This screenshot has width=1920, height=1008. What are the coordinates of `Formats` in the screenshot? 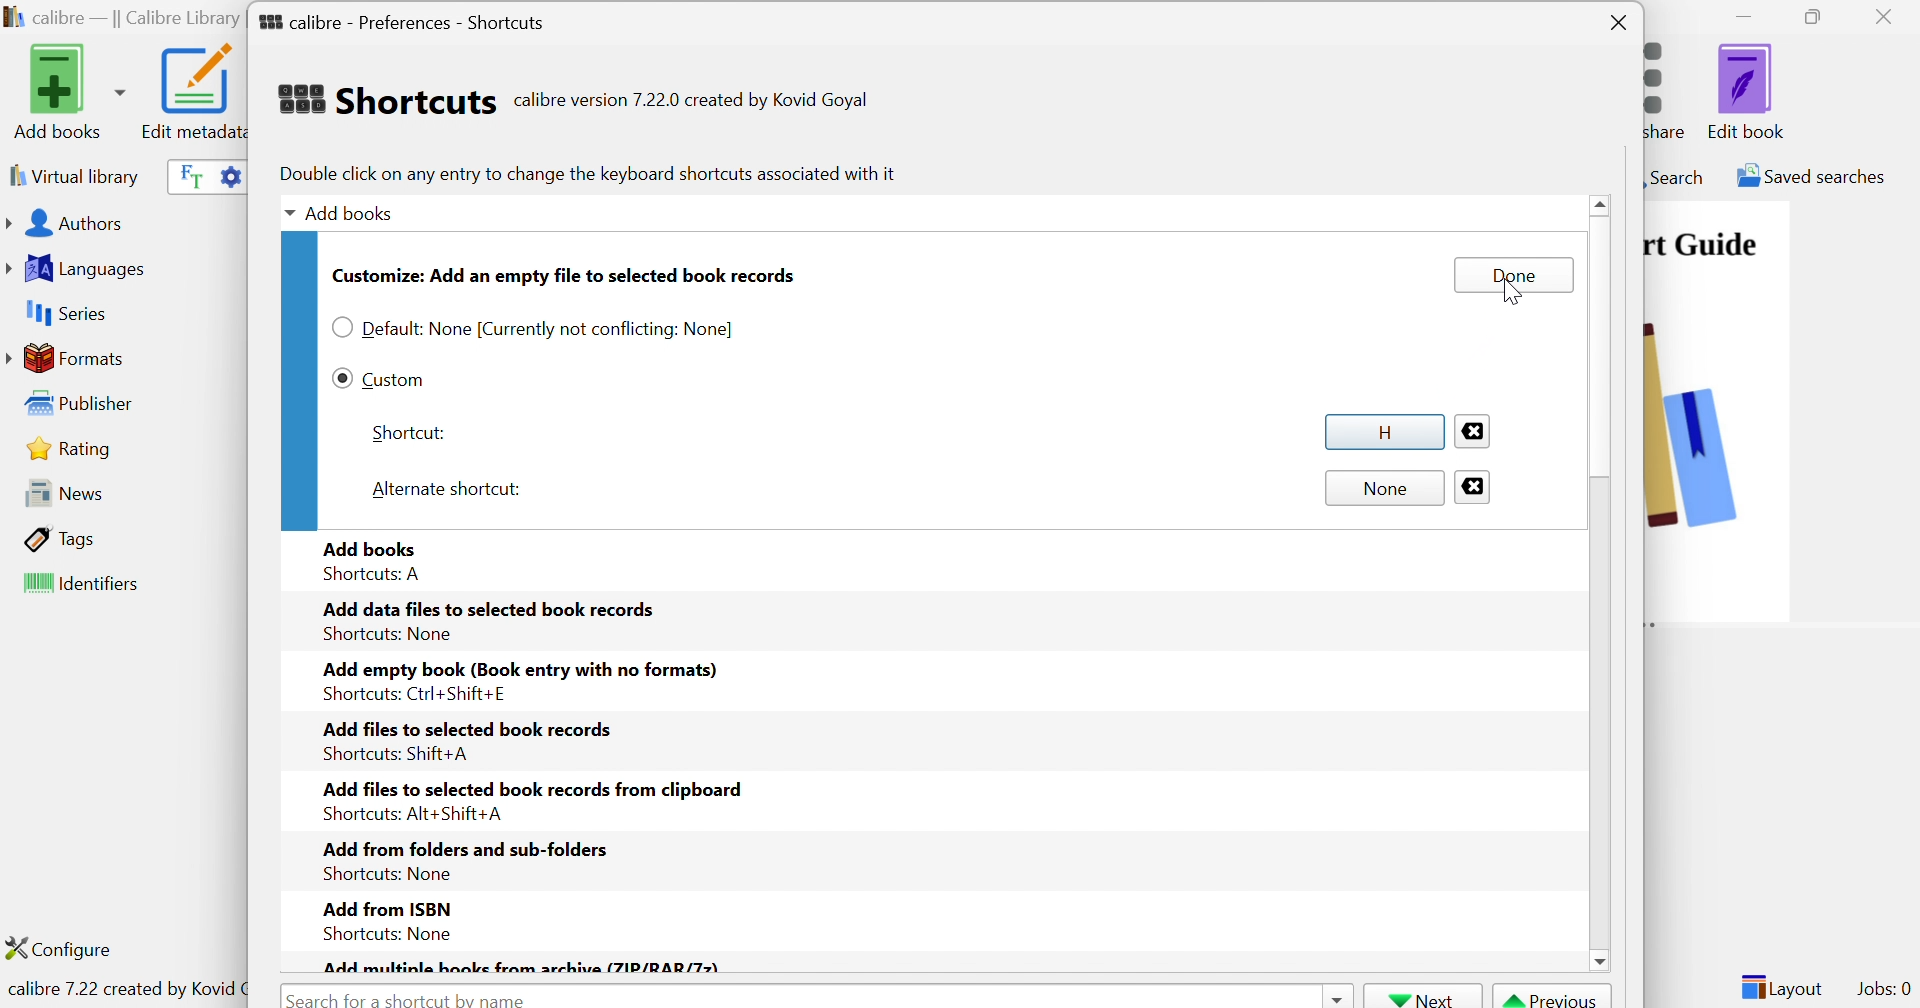 It's located at (69, 358).